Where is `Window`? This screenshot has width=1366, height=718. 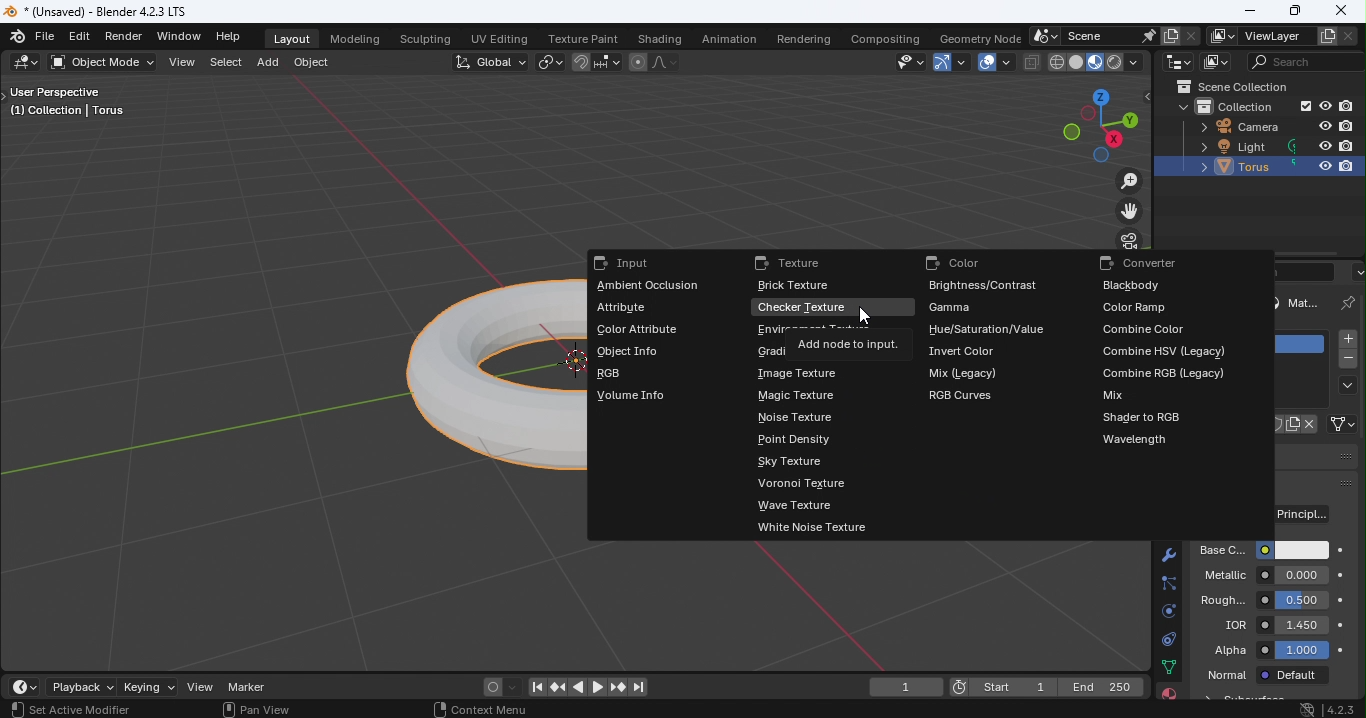
Window is located at coordinates (181, 38).